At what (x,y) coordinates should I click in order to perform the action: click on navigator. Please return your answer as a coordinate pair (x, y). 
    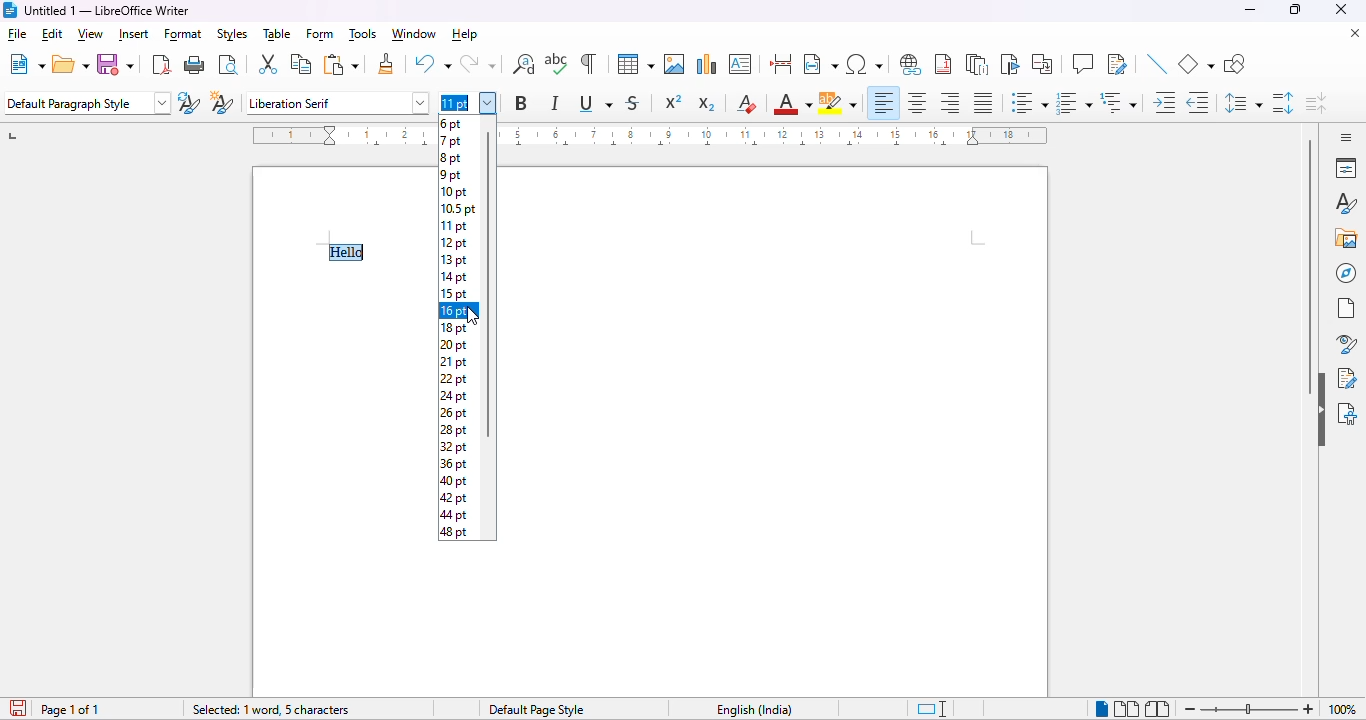
    Looking at the image, I should click on (1346, 273).